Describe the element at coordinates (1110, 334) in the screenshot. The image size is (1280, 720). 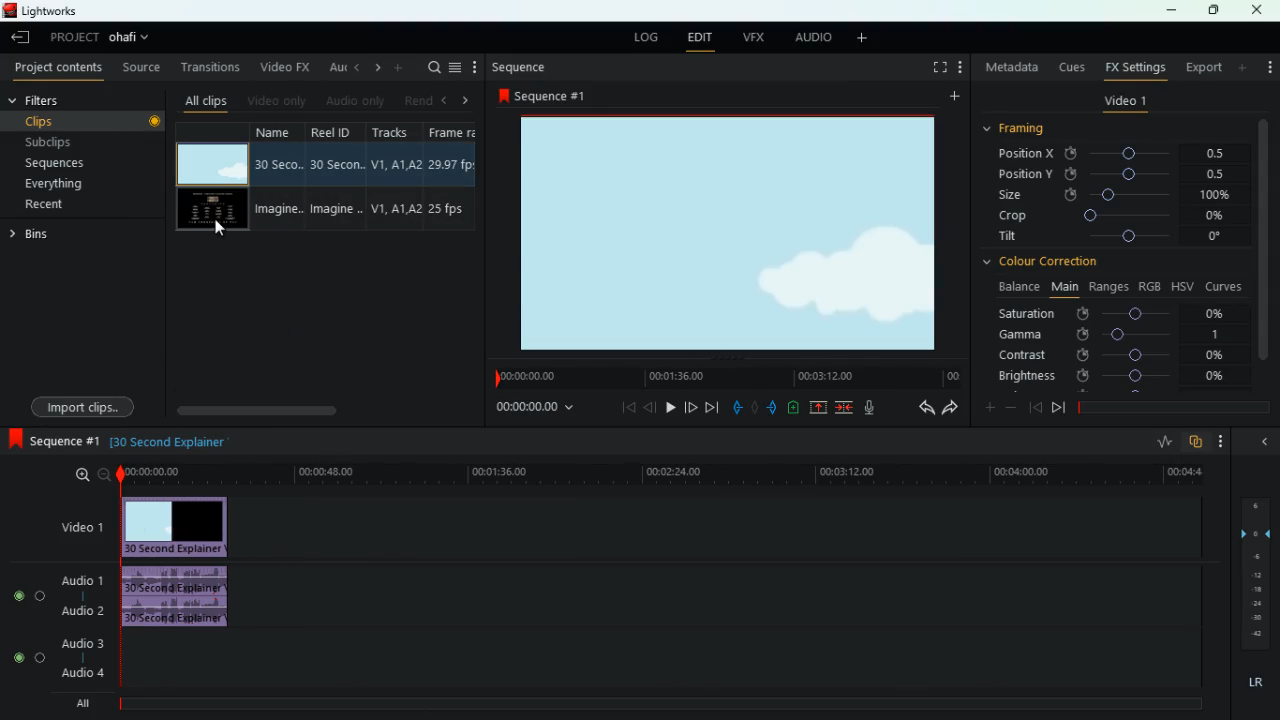
I see `gamma` at that location.